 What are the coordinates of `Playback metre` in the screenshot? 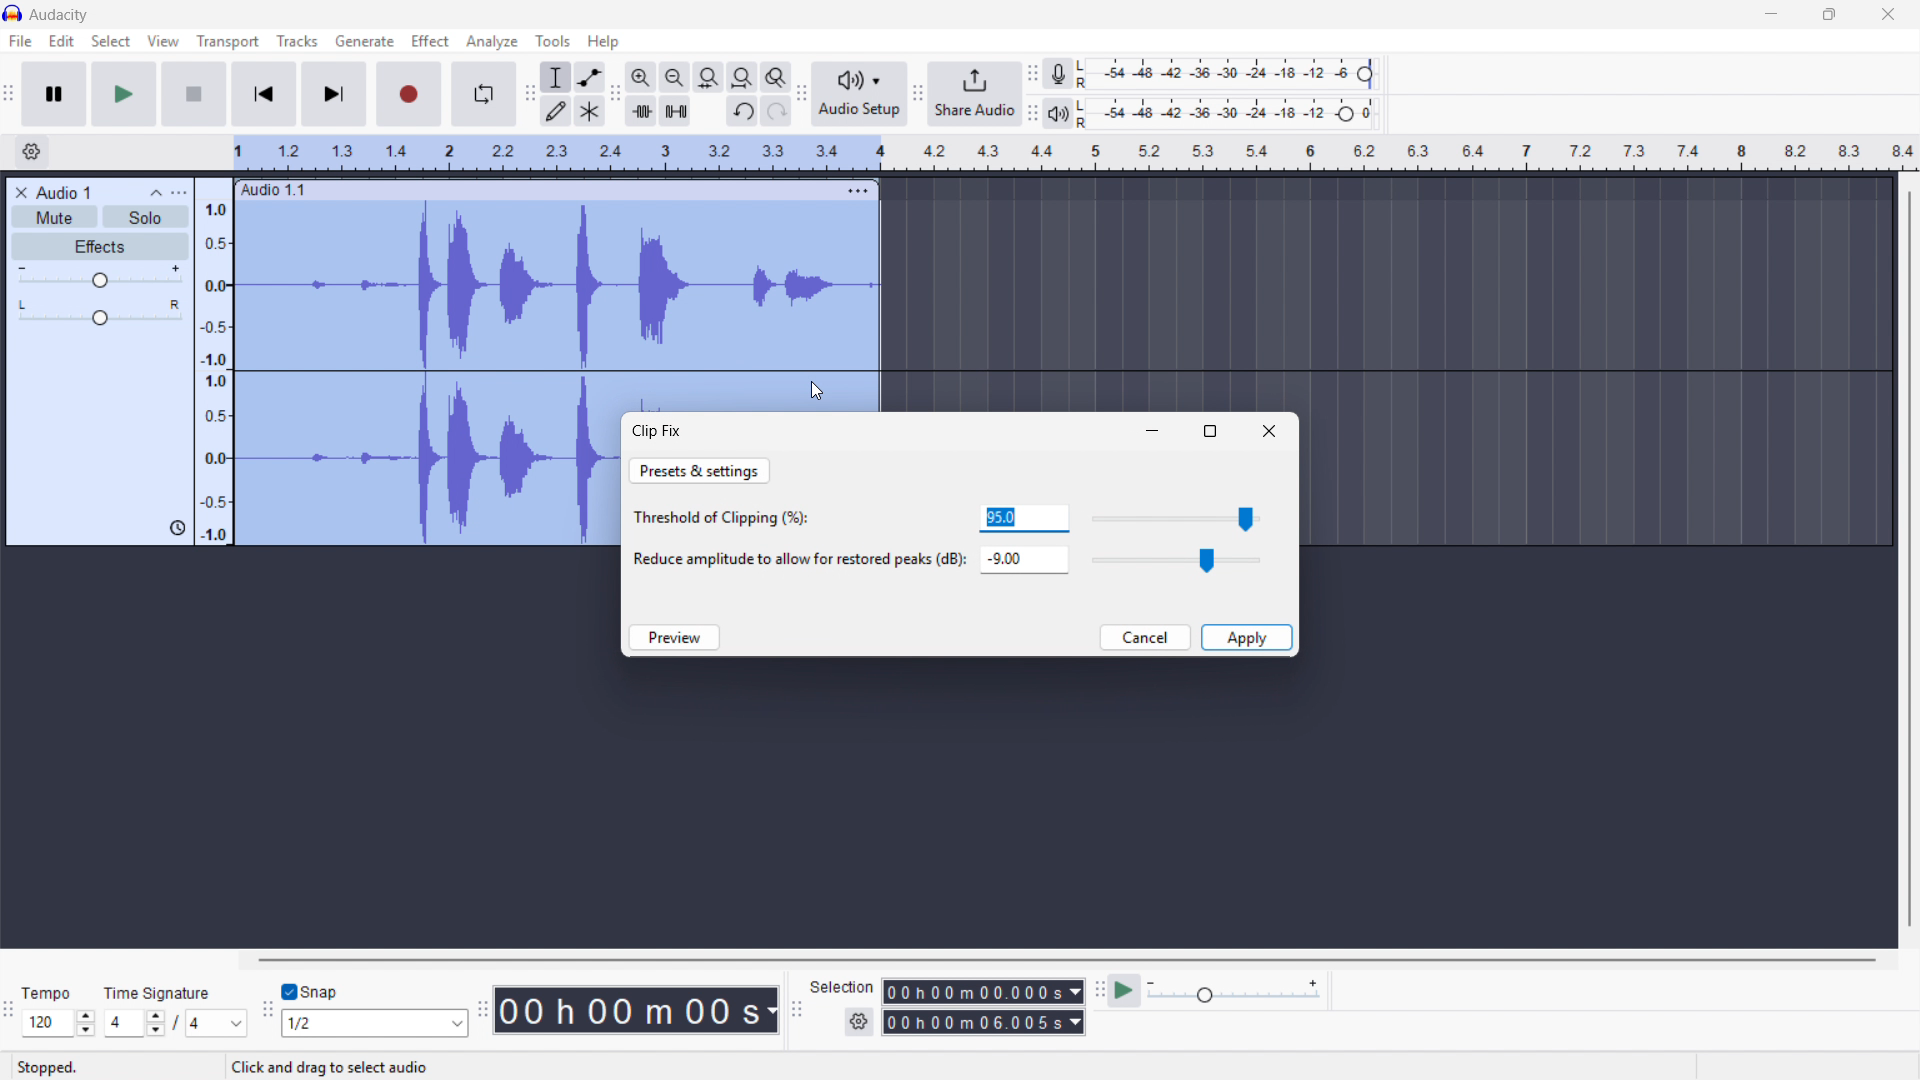 It's located at (1060, 114).